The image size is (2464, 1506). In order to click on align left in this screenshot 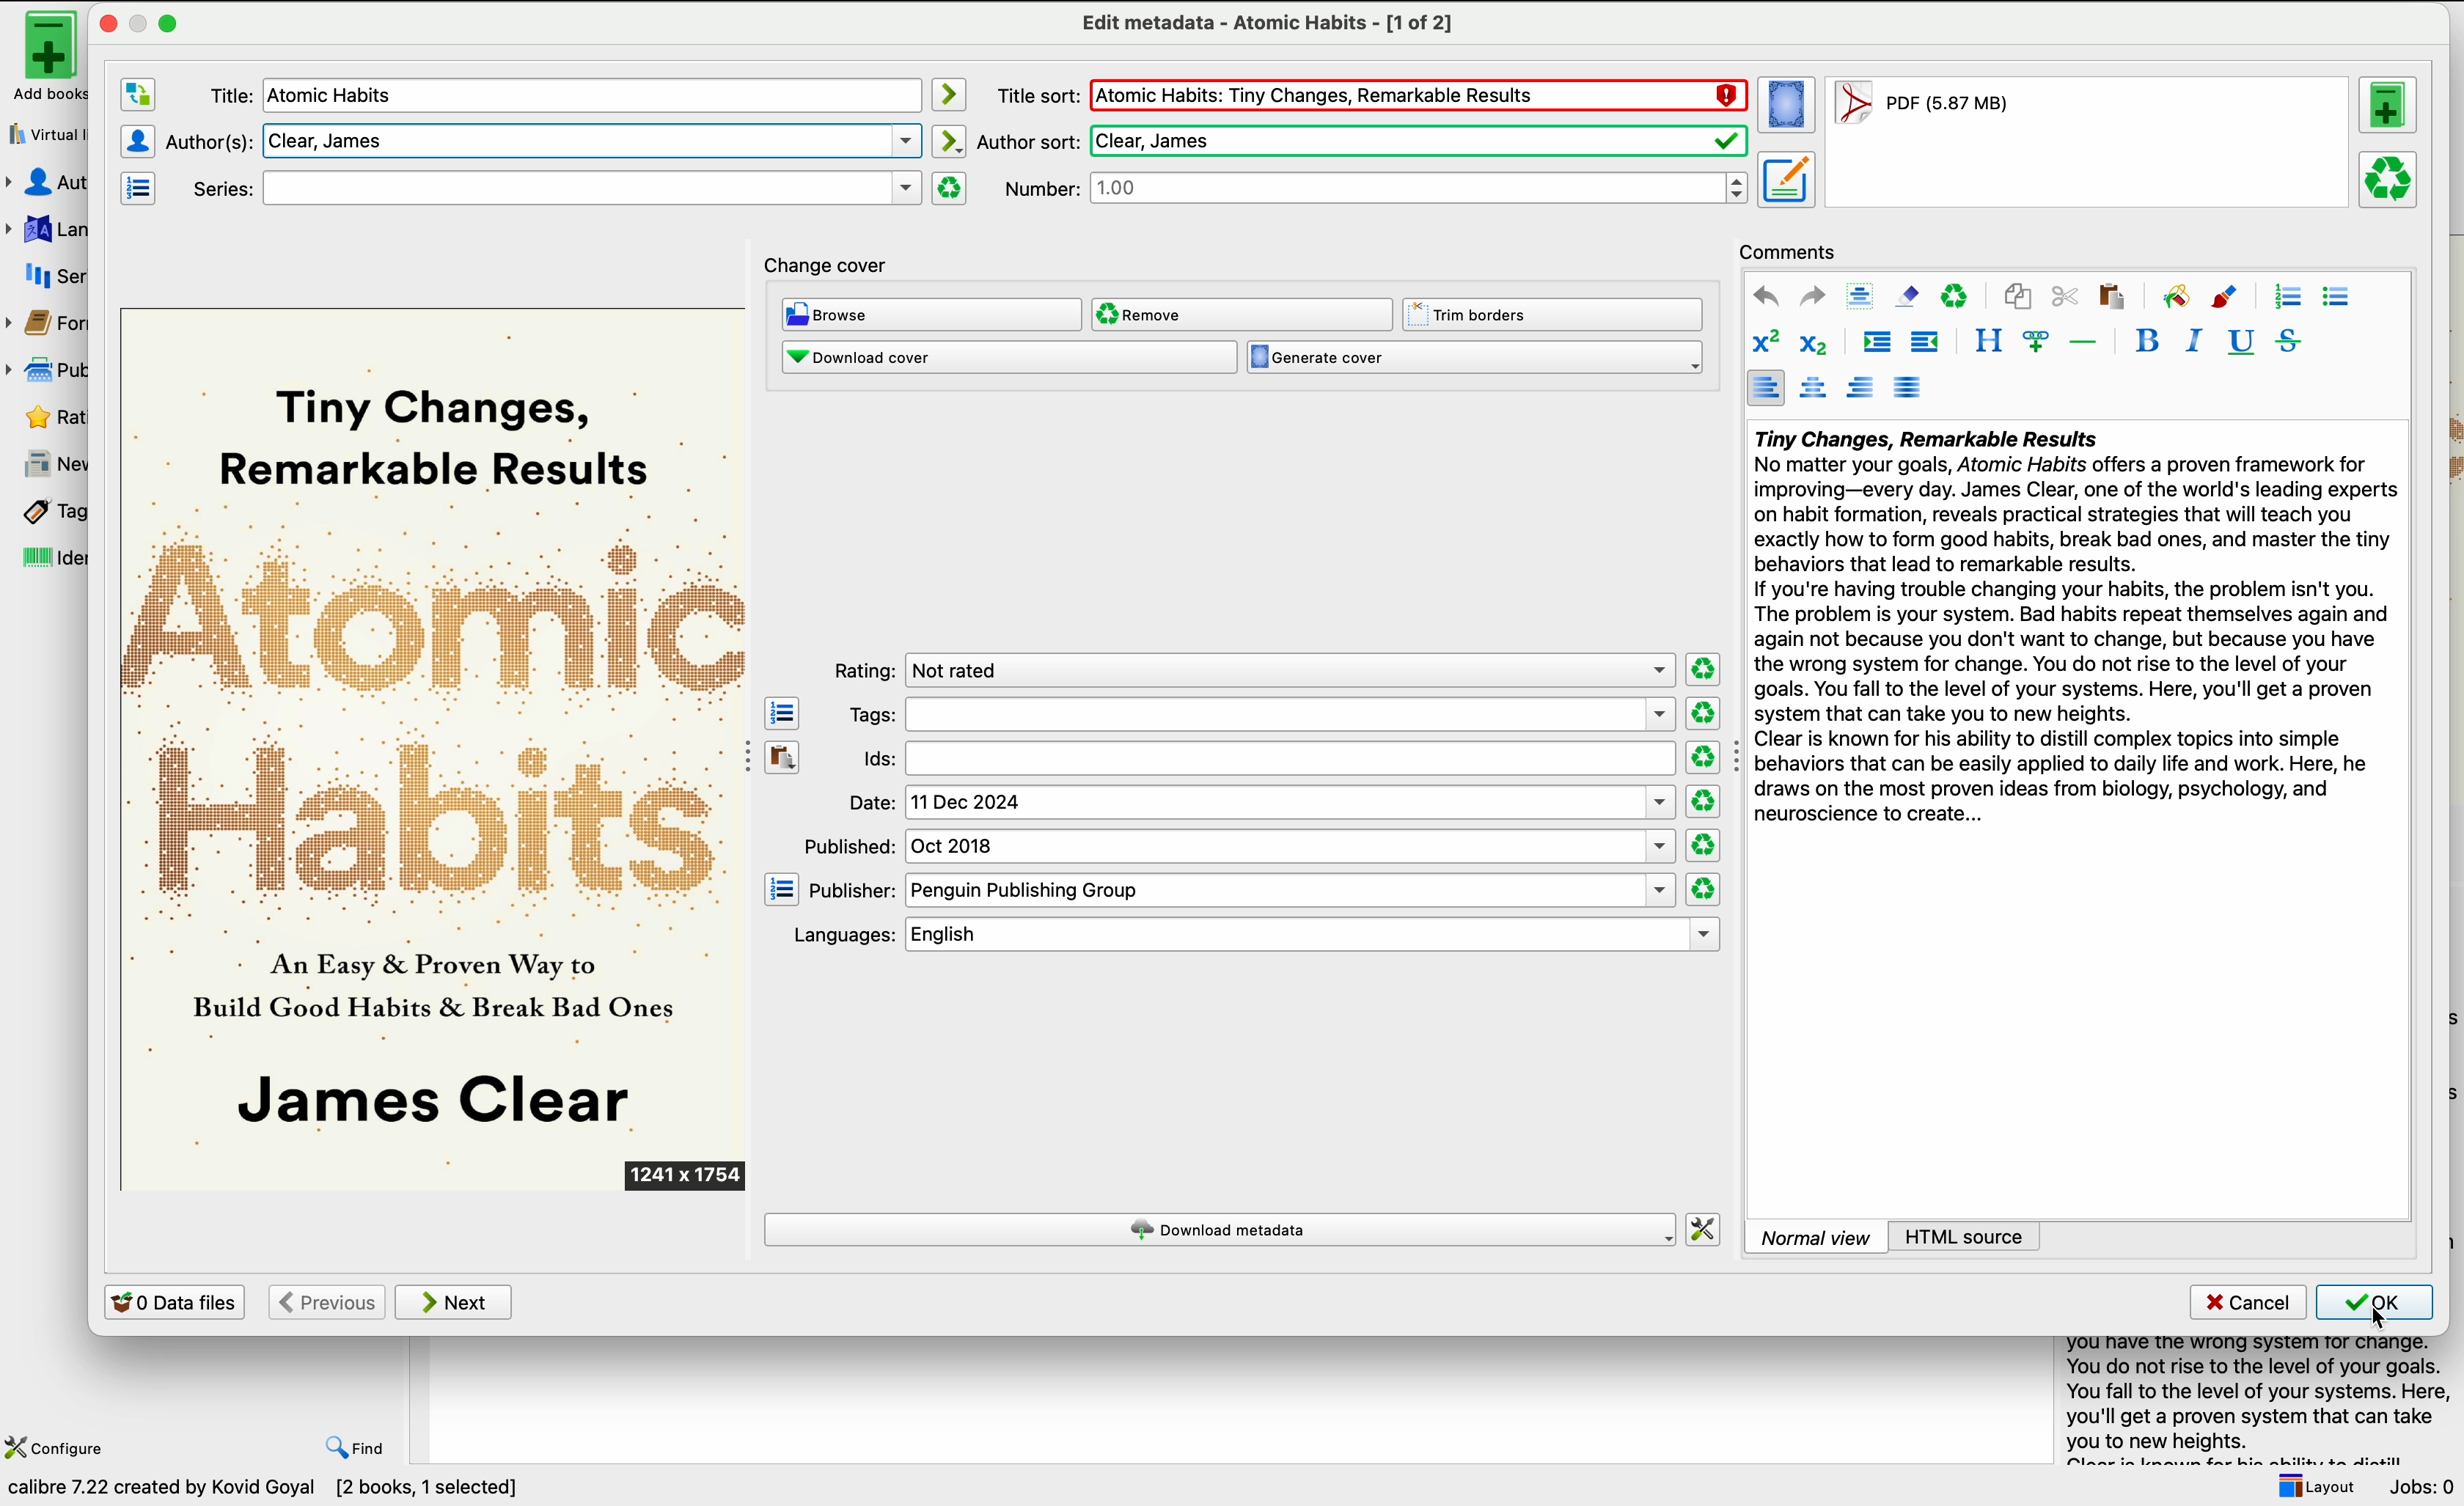, I will do `click(1765, 387)`.